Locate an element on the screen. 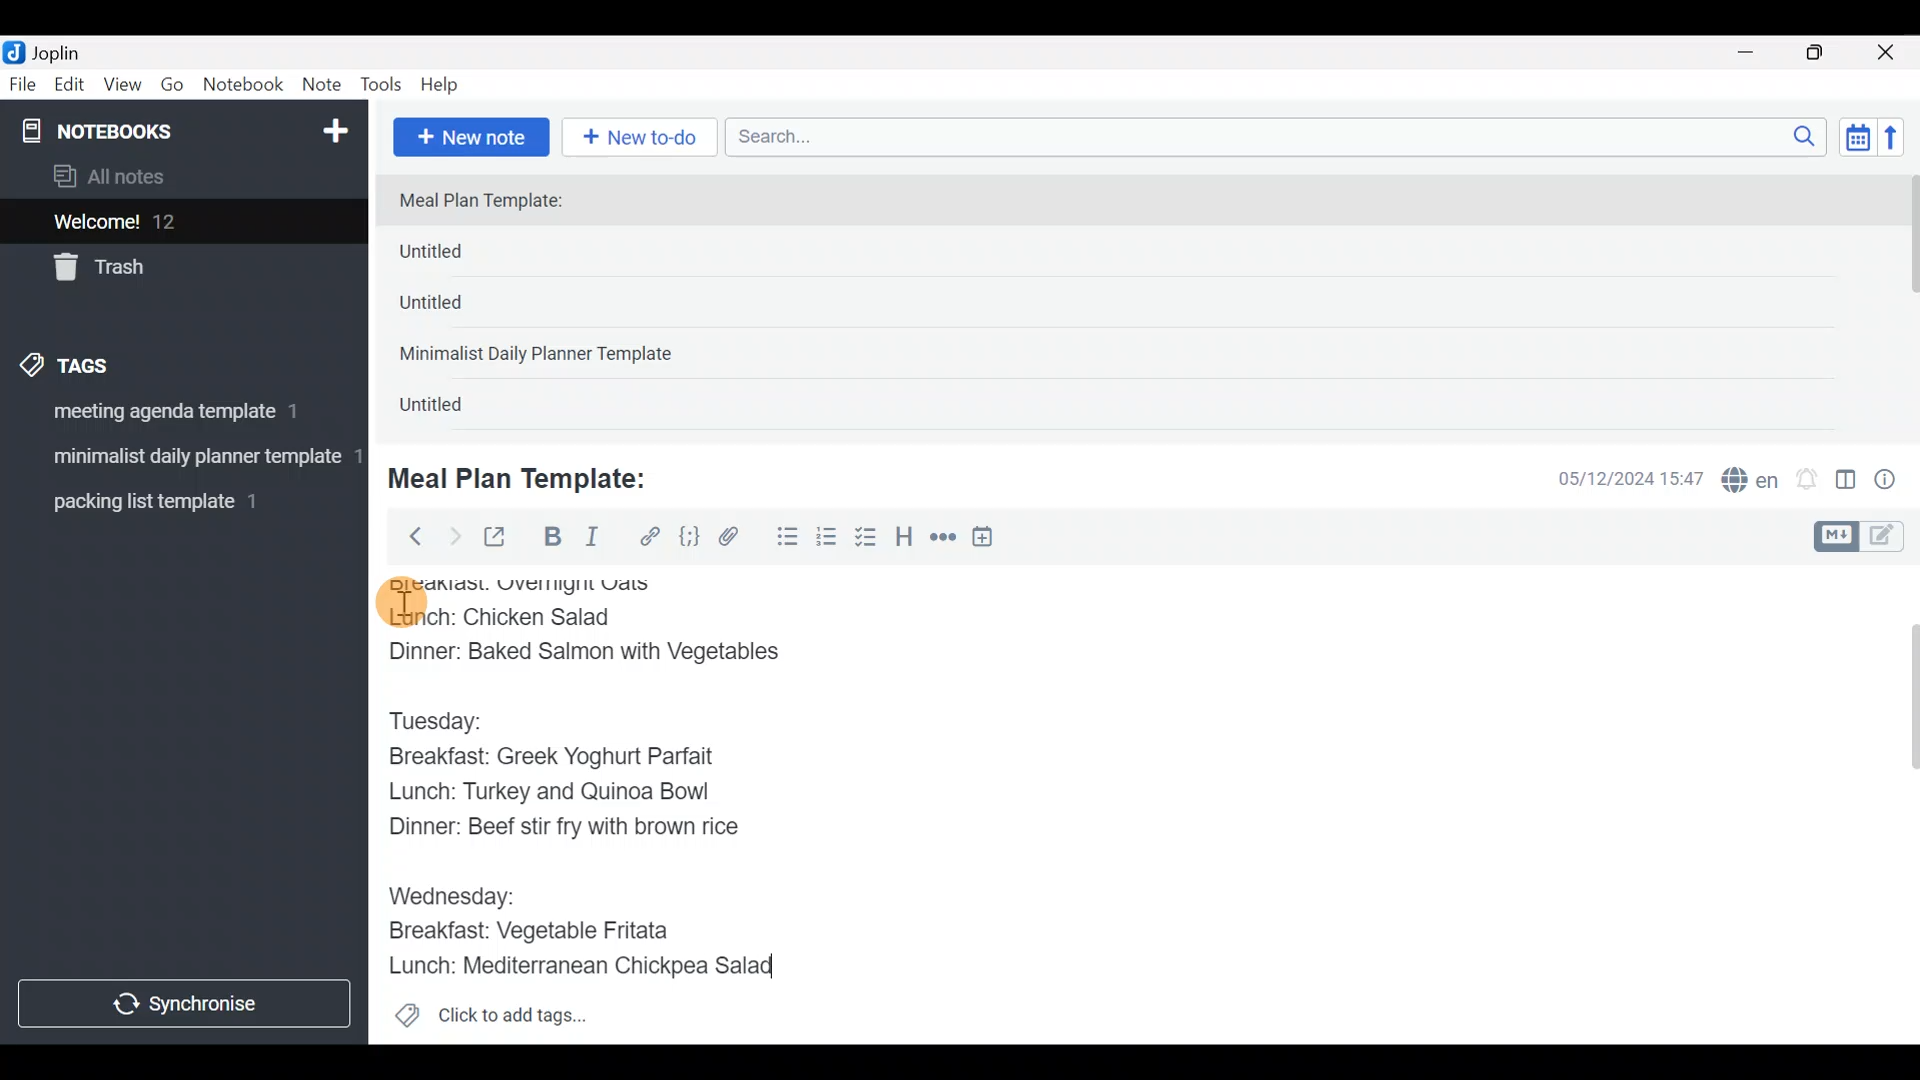 The width and height of the screenshot is (1920, 1080). Insert time is located at coordinates (992, 540).